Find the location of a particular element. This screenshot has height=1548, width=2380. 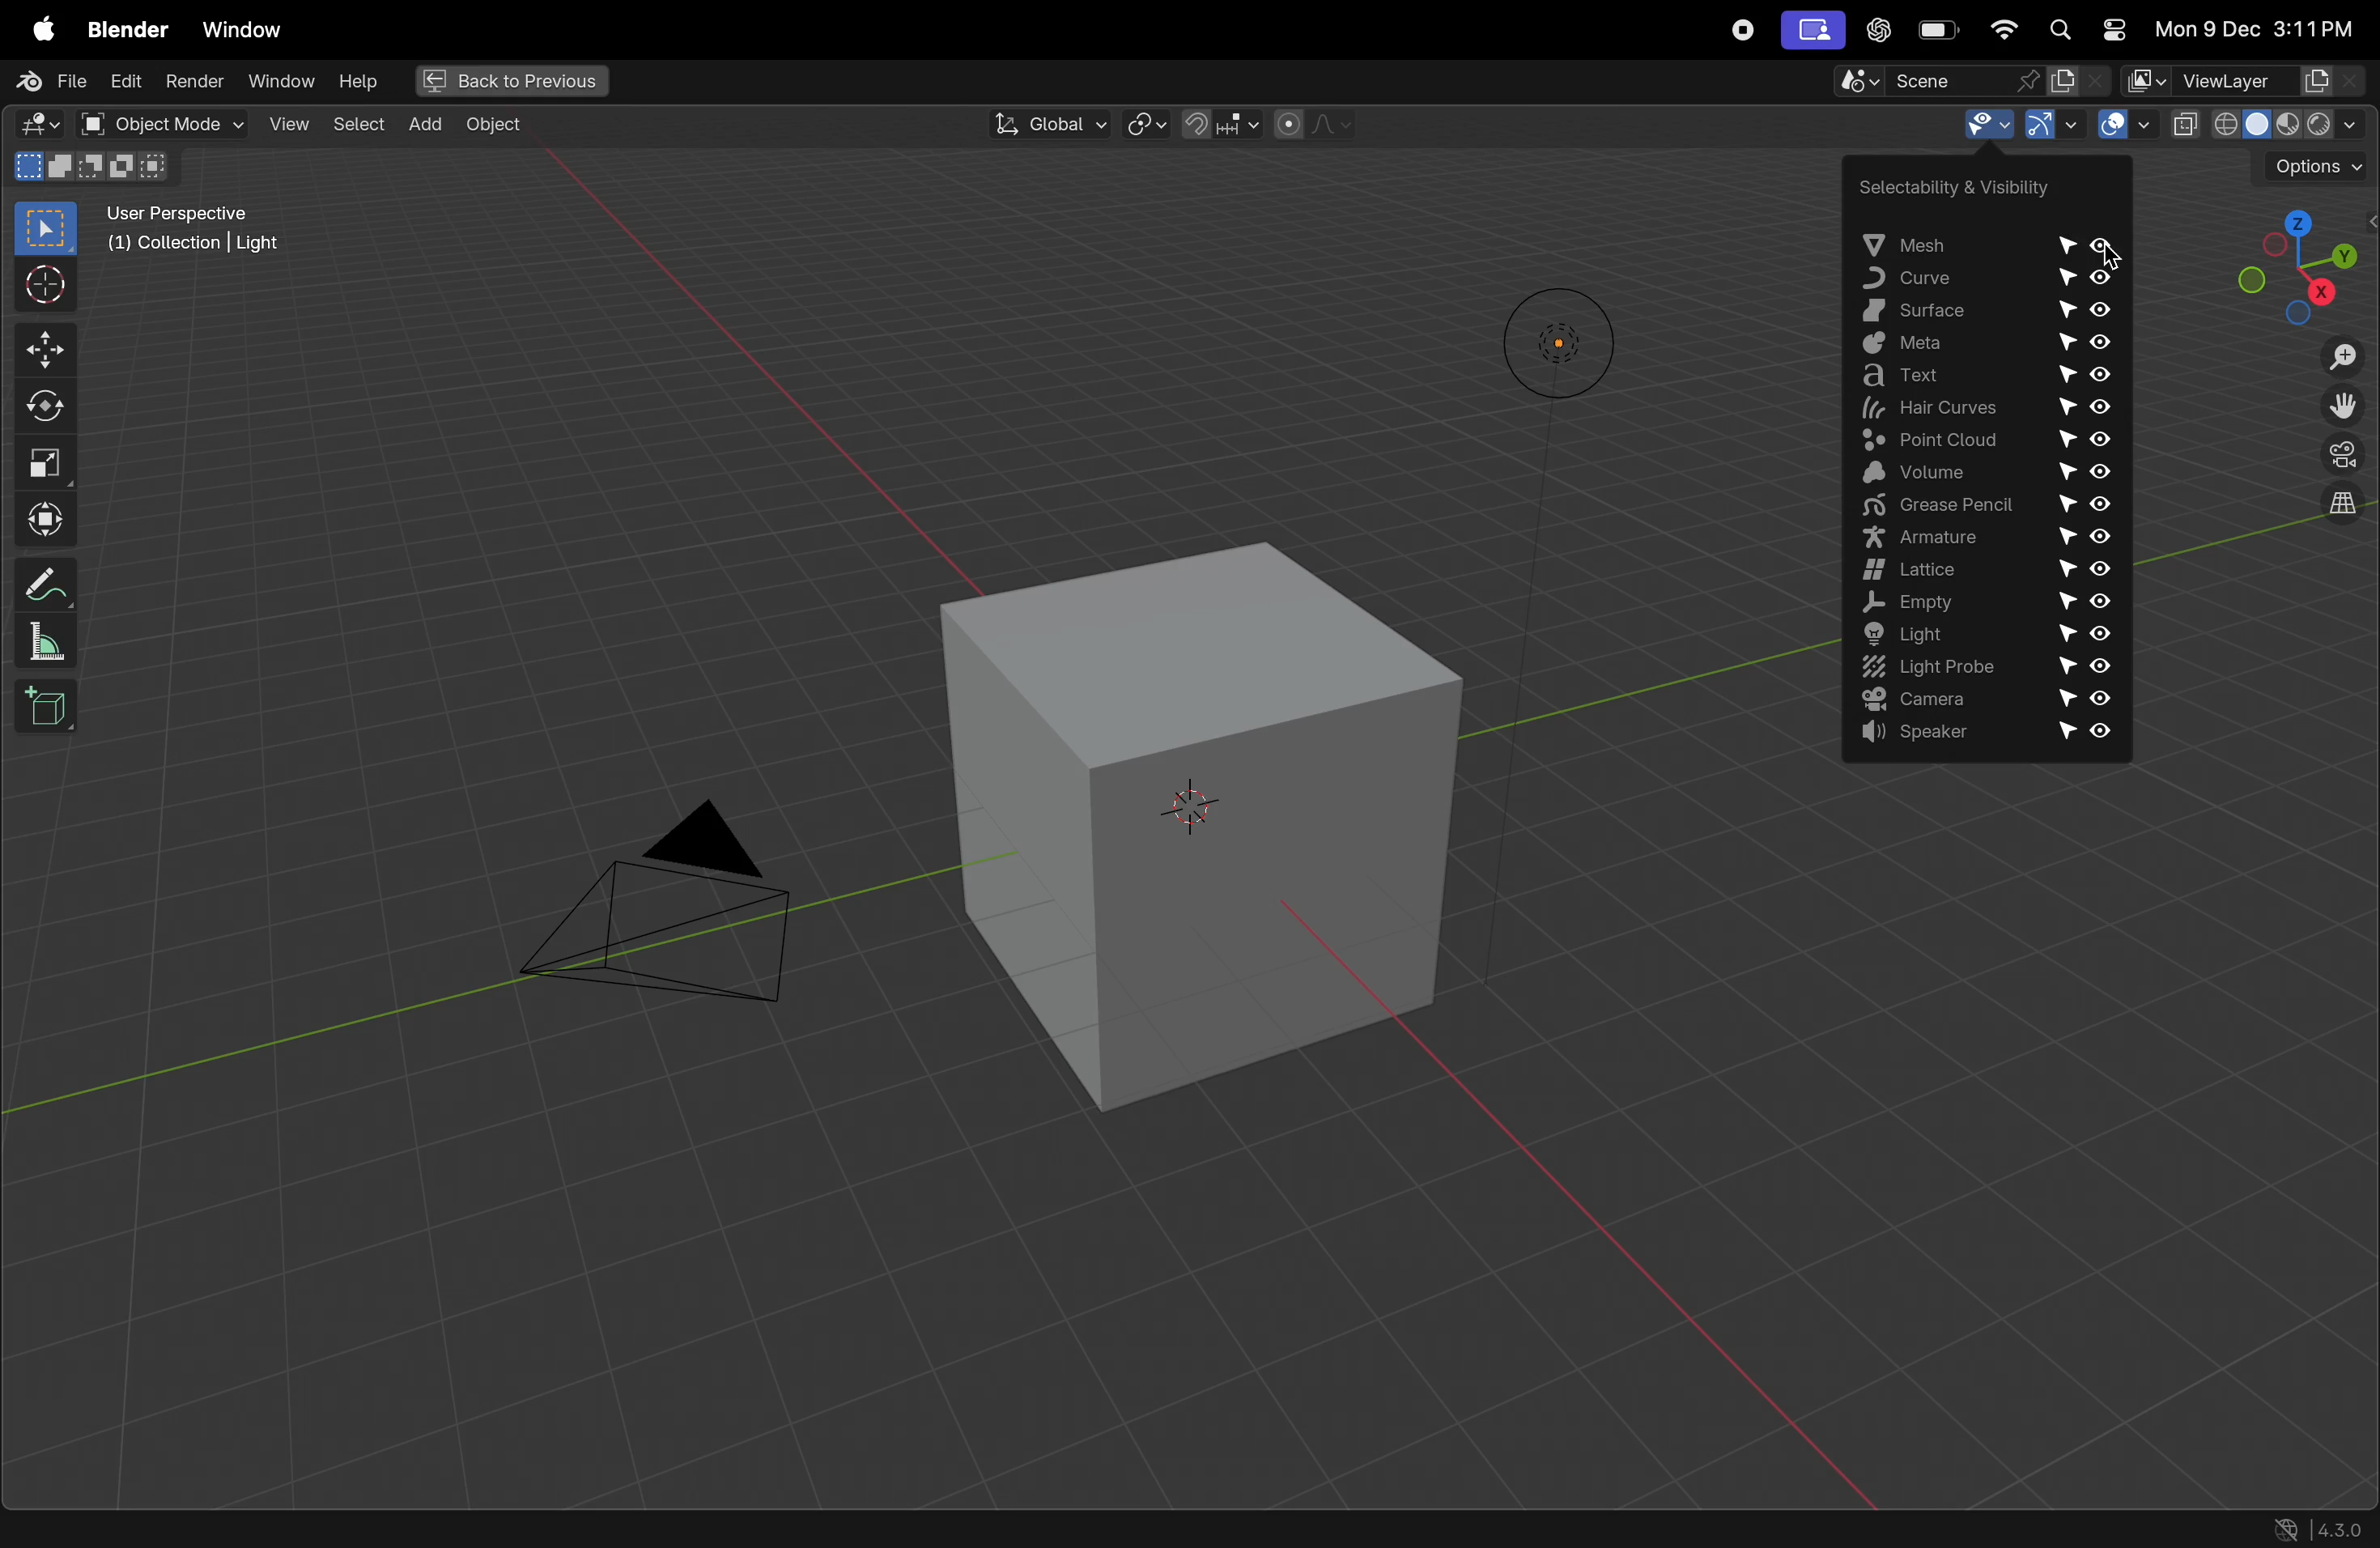

scalibility is located at coordinates (1942, 186).